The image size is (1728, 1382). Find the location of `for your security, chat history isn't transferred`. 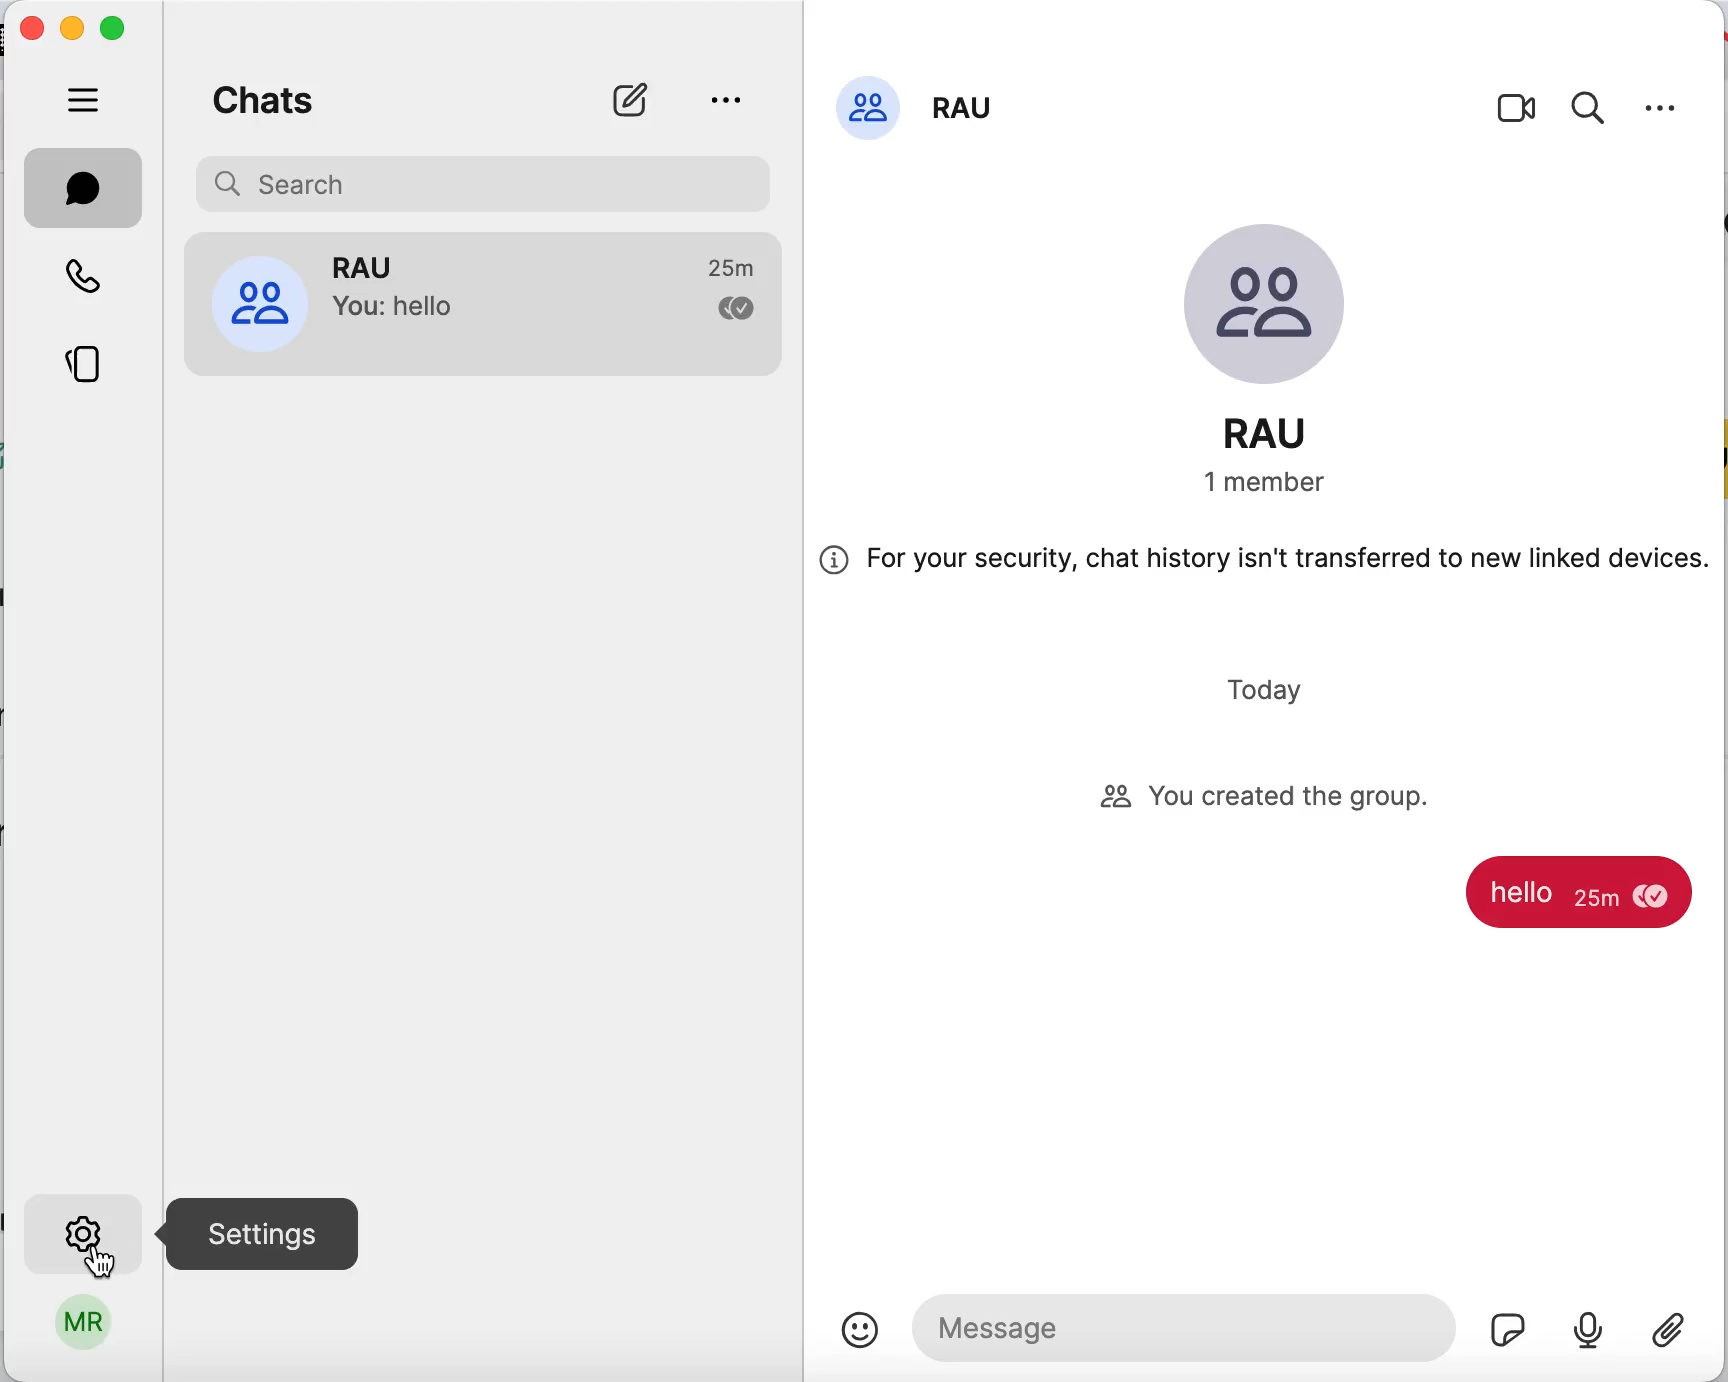

for your security, chat history isn't transferred is located at coordinates (1267, 570).